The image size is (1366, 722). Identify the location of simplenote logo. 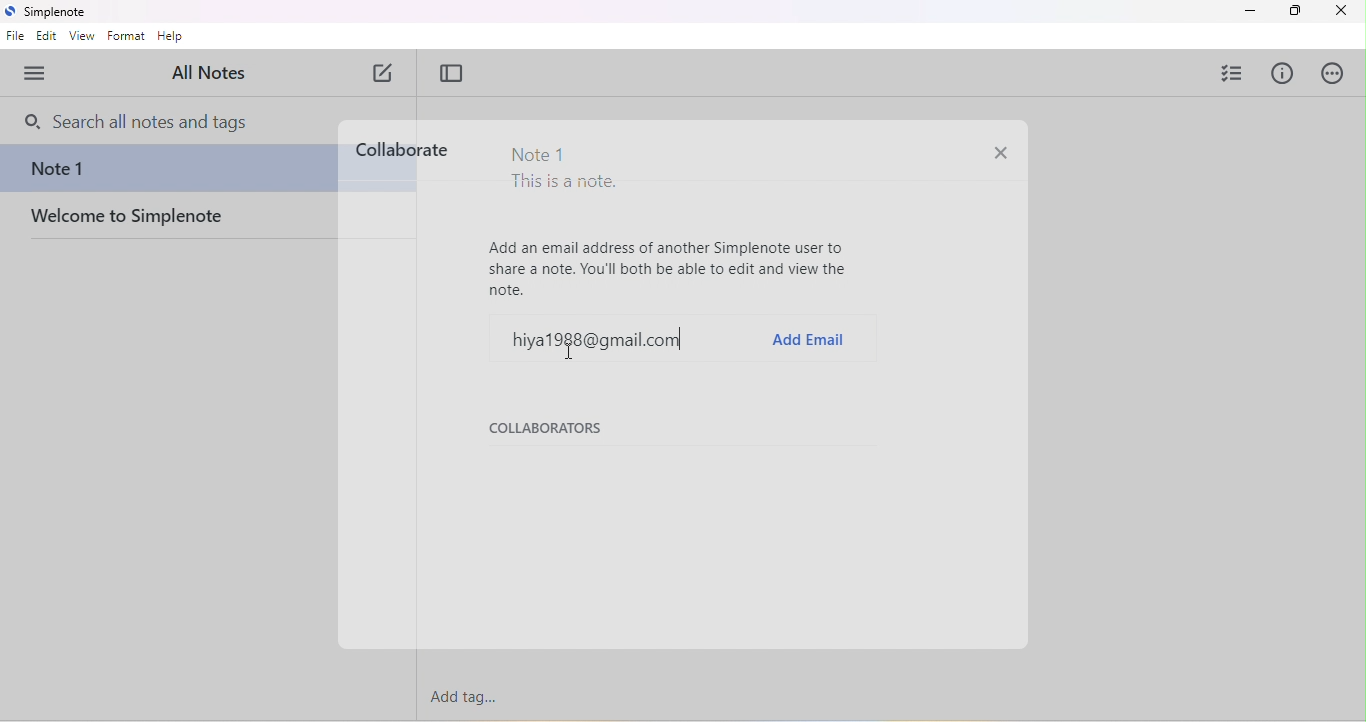
(9, 10).